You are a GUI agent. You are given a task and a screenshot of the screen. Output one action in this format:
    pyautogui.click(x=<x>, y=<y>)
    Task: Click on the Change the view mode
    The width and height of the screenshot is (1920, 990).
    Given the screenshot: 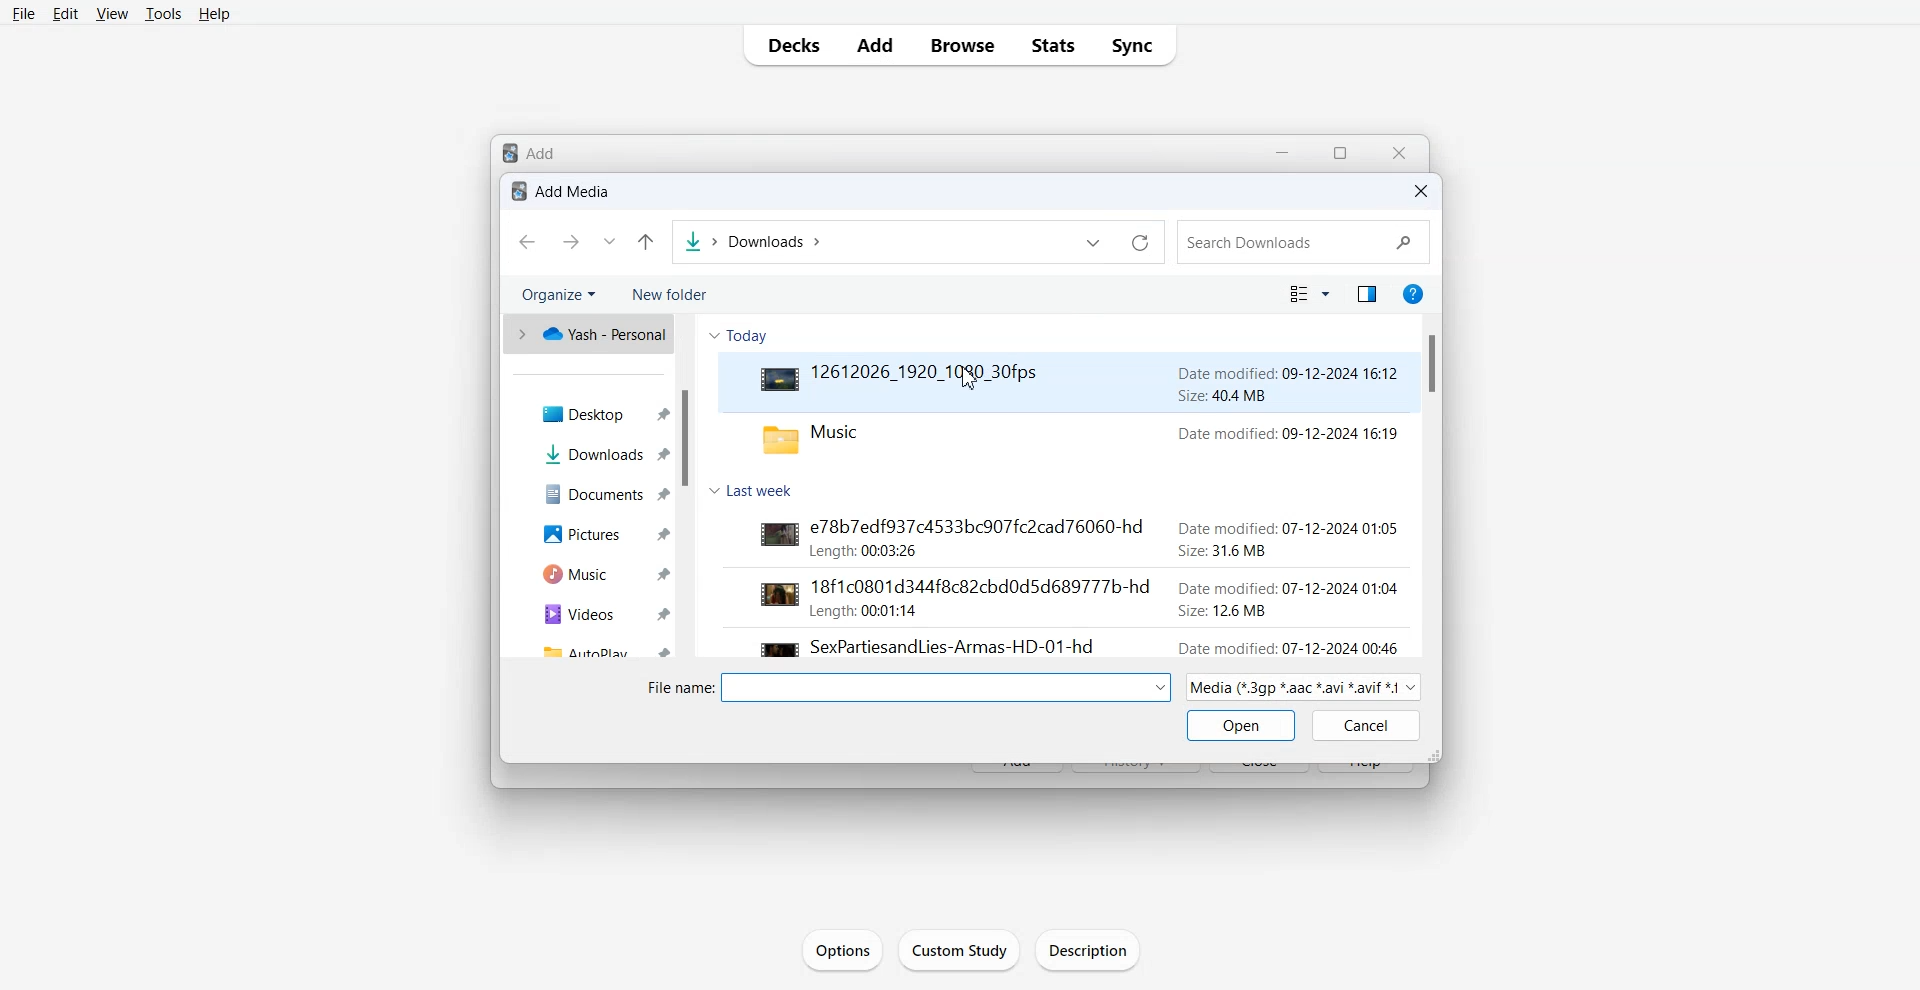 What is the action you would take?
    pyautogui.click(x=1306, y=292)
    